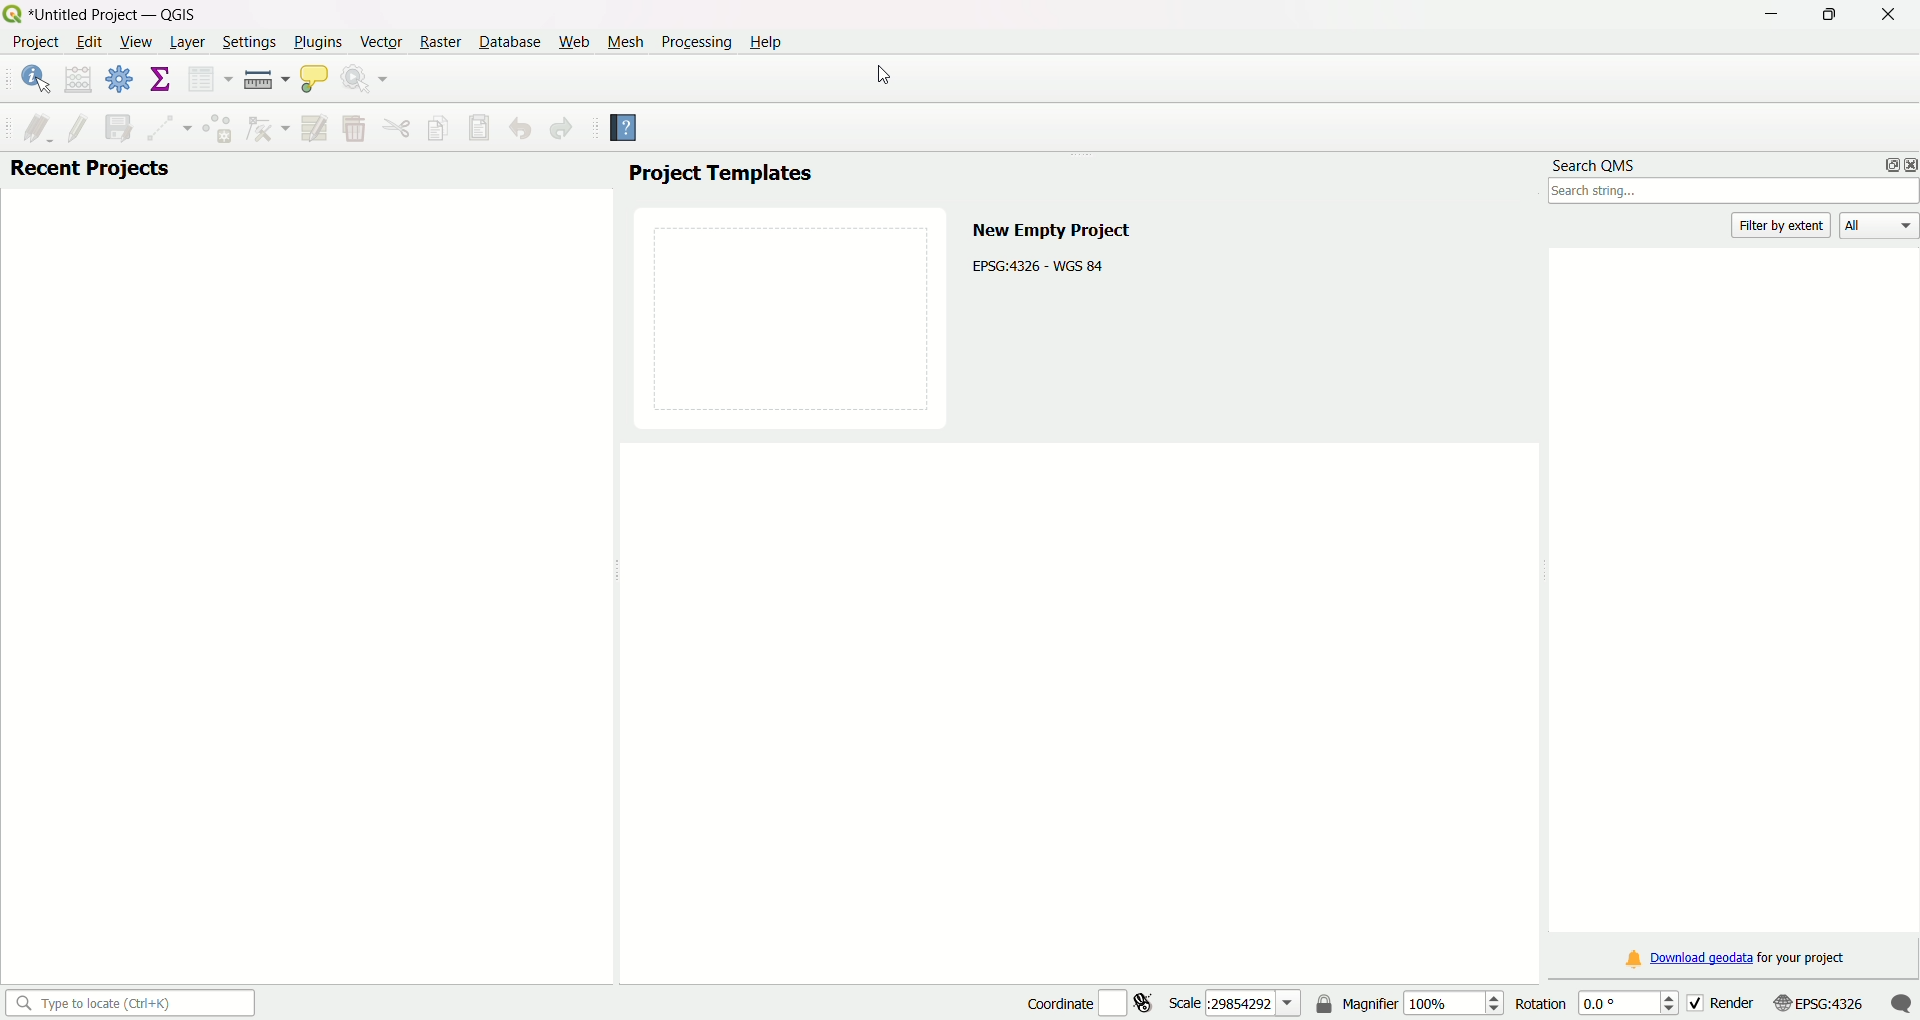 The image size is (1920, 1020). Describe the element at coordinates (562, 130) in the screenshot. I see `redo` at that location.